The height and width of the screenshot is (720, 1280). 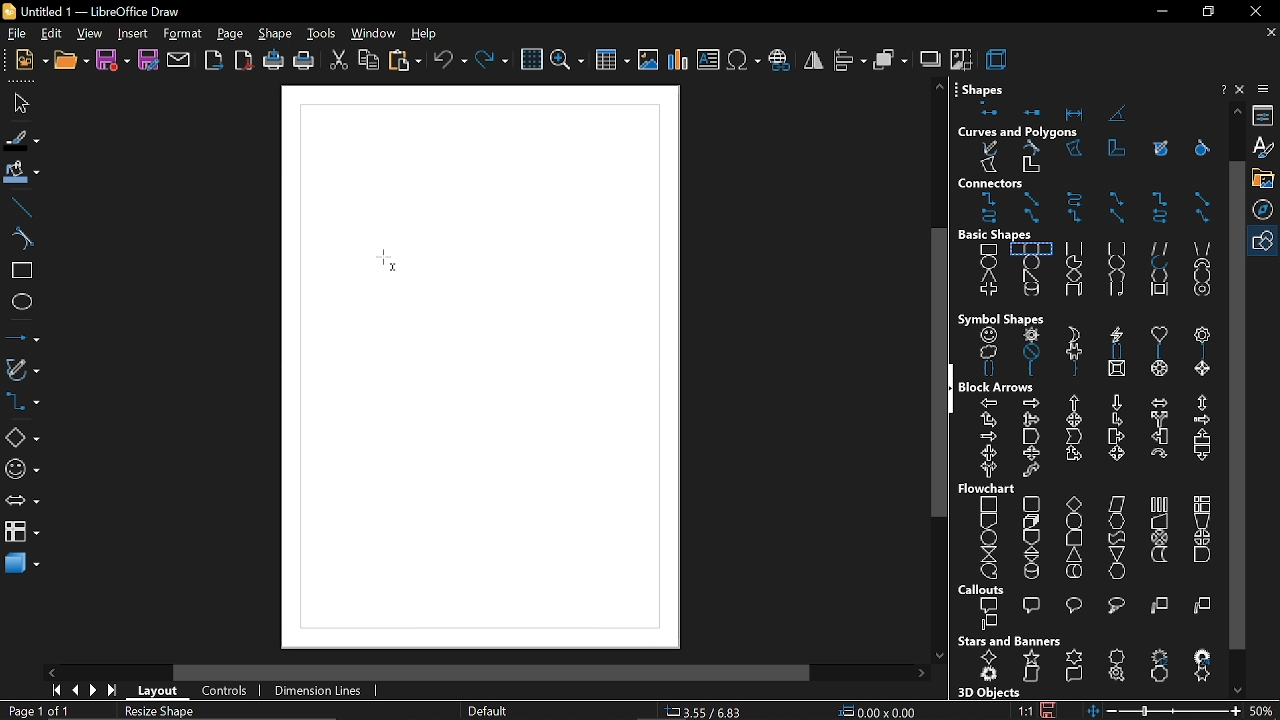 What do you see at coordinates (987, 693) in the screenshot?
I see `3D objects` at bounding box center [987, 693].